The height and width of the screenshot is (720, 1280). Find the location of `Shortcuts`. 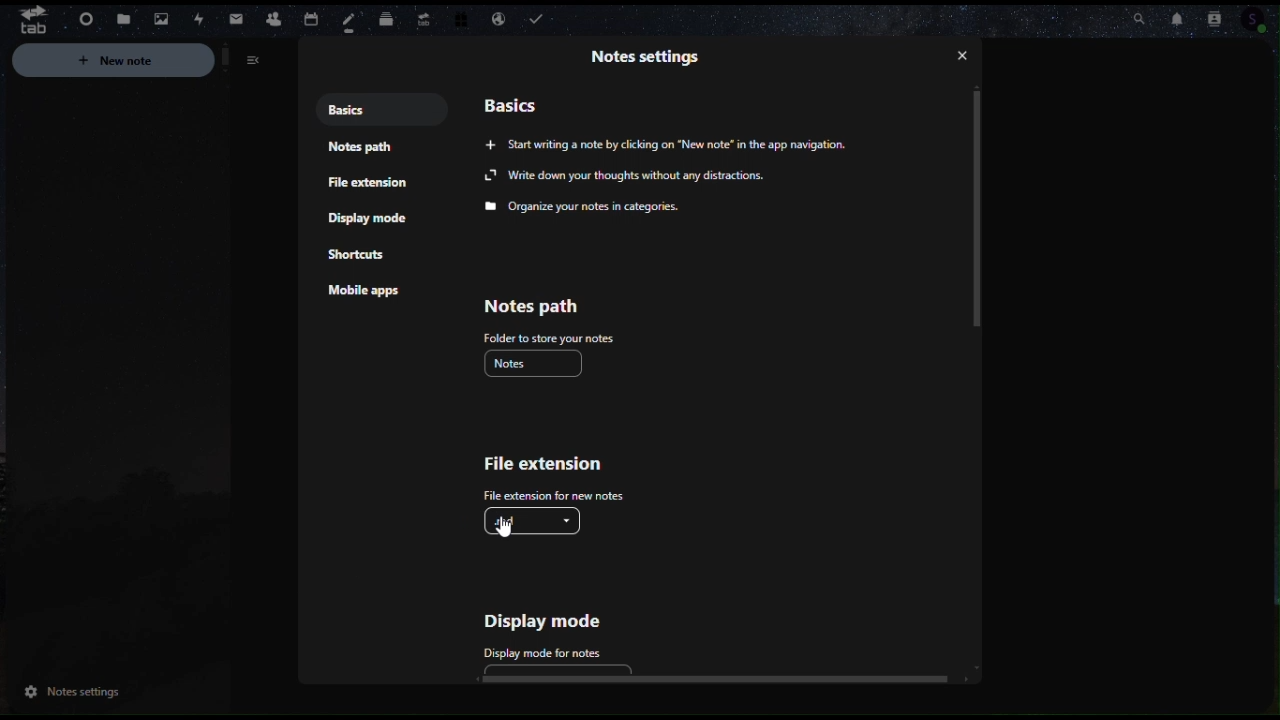

Shortcuts is located at coordinates (359, 257).